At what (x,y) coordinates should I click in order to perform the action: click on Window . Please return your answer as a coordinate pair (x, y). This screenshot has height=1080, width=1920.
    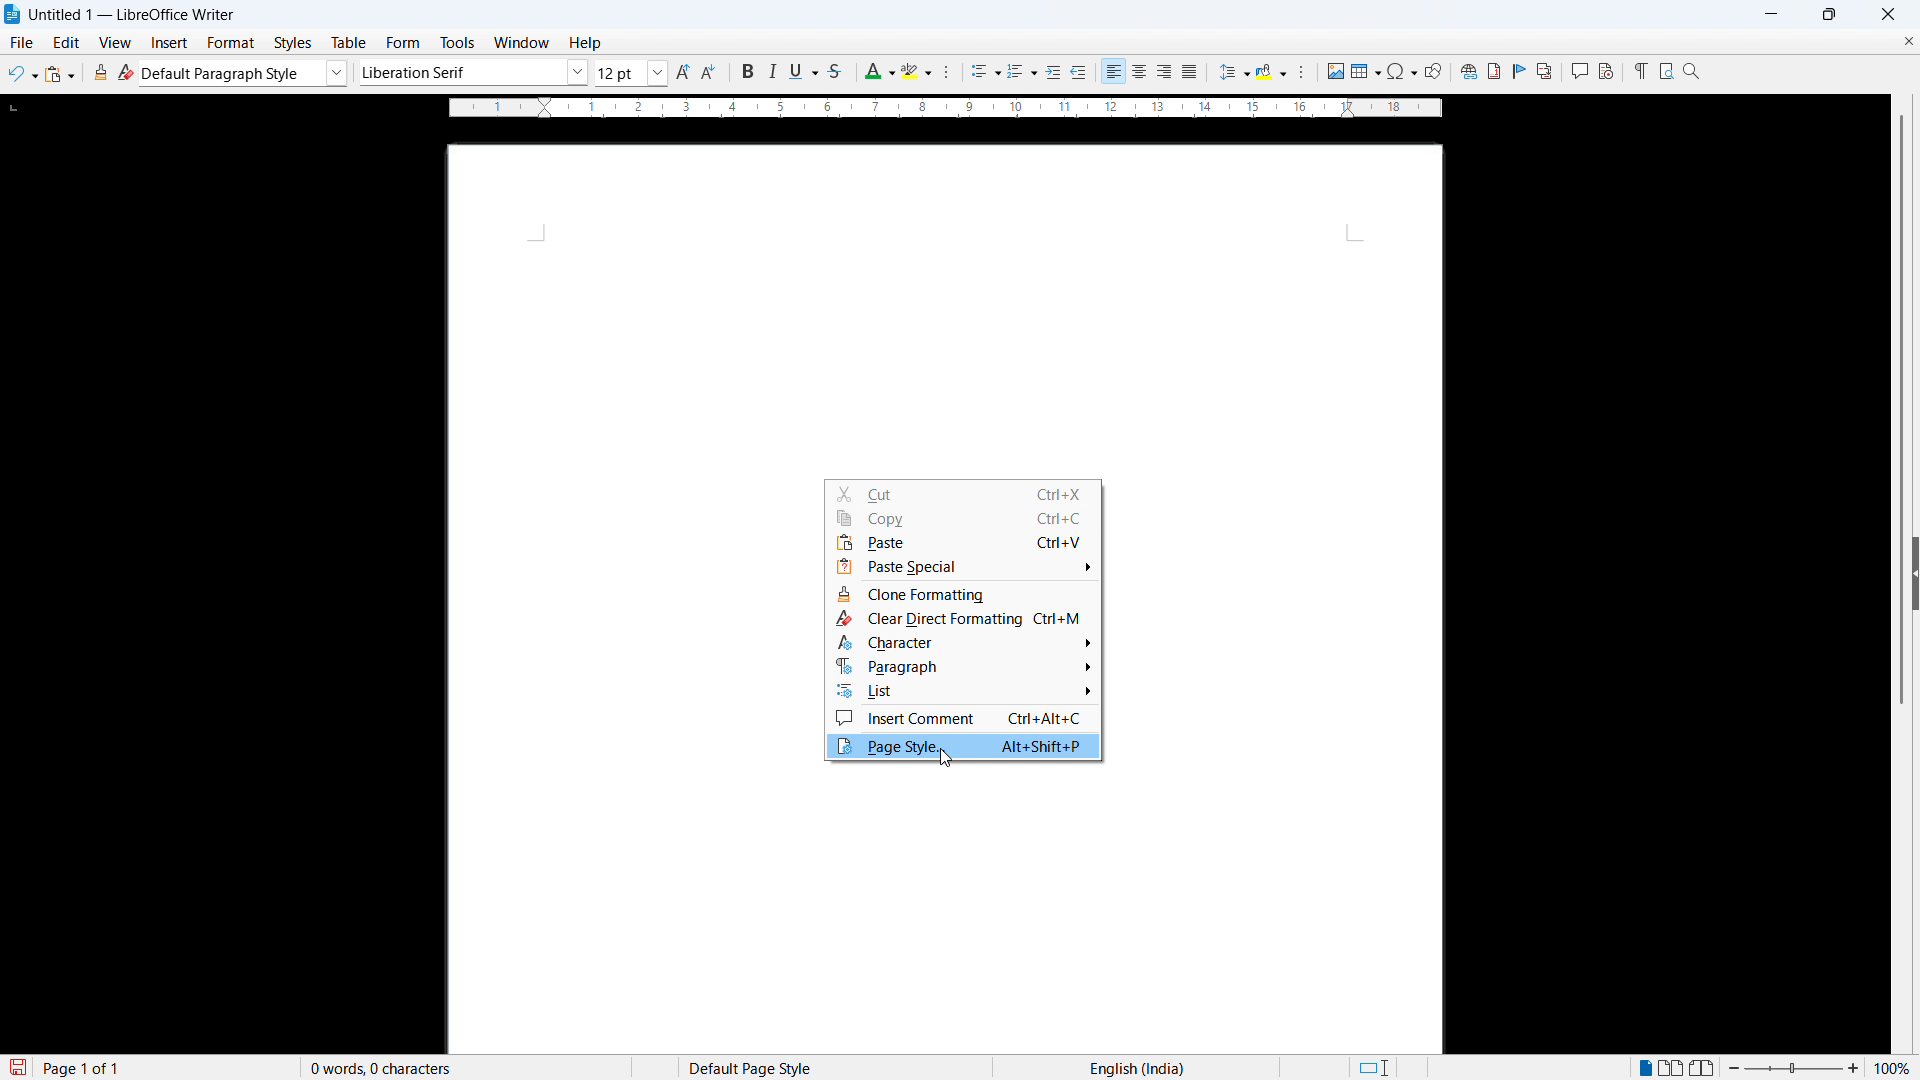
    Looking at the image, I should click on (520, 43).